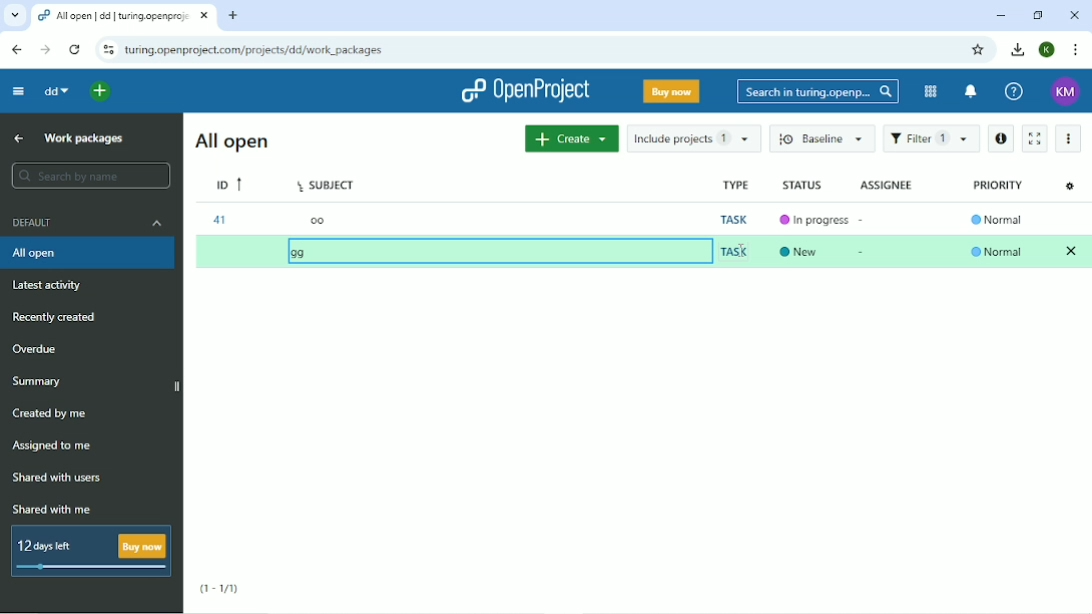 This screenshot has width=1092, height=614. I want to click on Up, so click(16, 138).